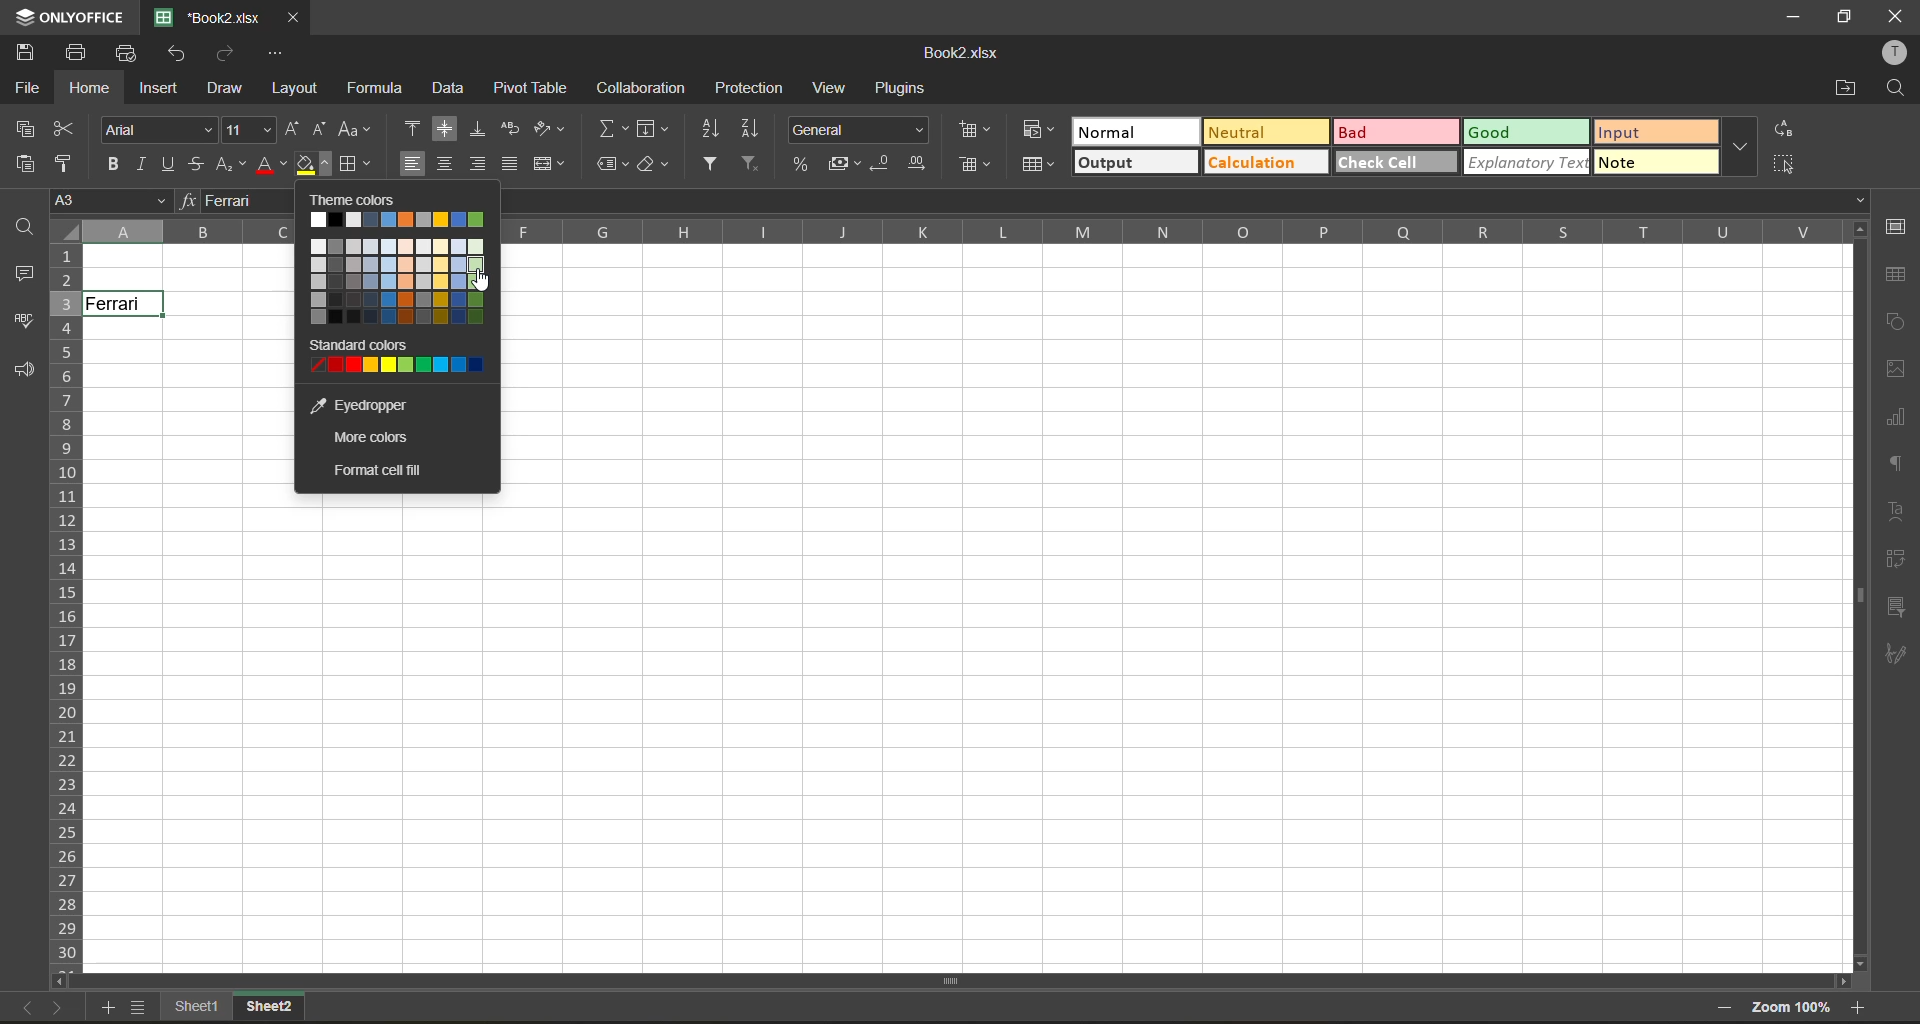 Image resolution: width=1920 pixels, height=1024 pixels. What do you see at coordinates (140, 1006) in the screenshot?
I see `sheet list` at bounding box center [140, 1006].